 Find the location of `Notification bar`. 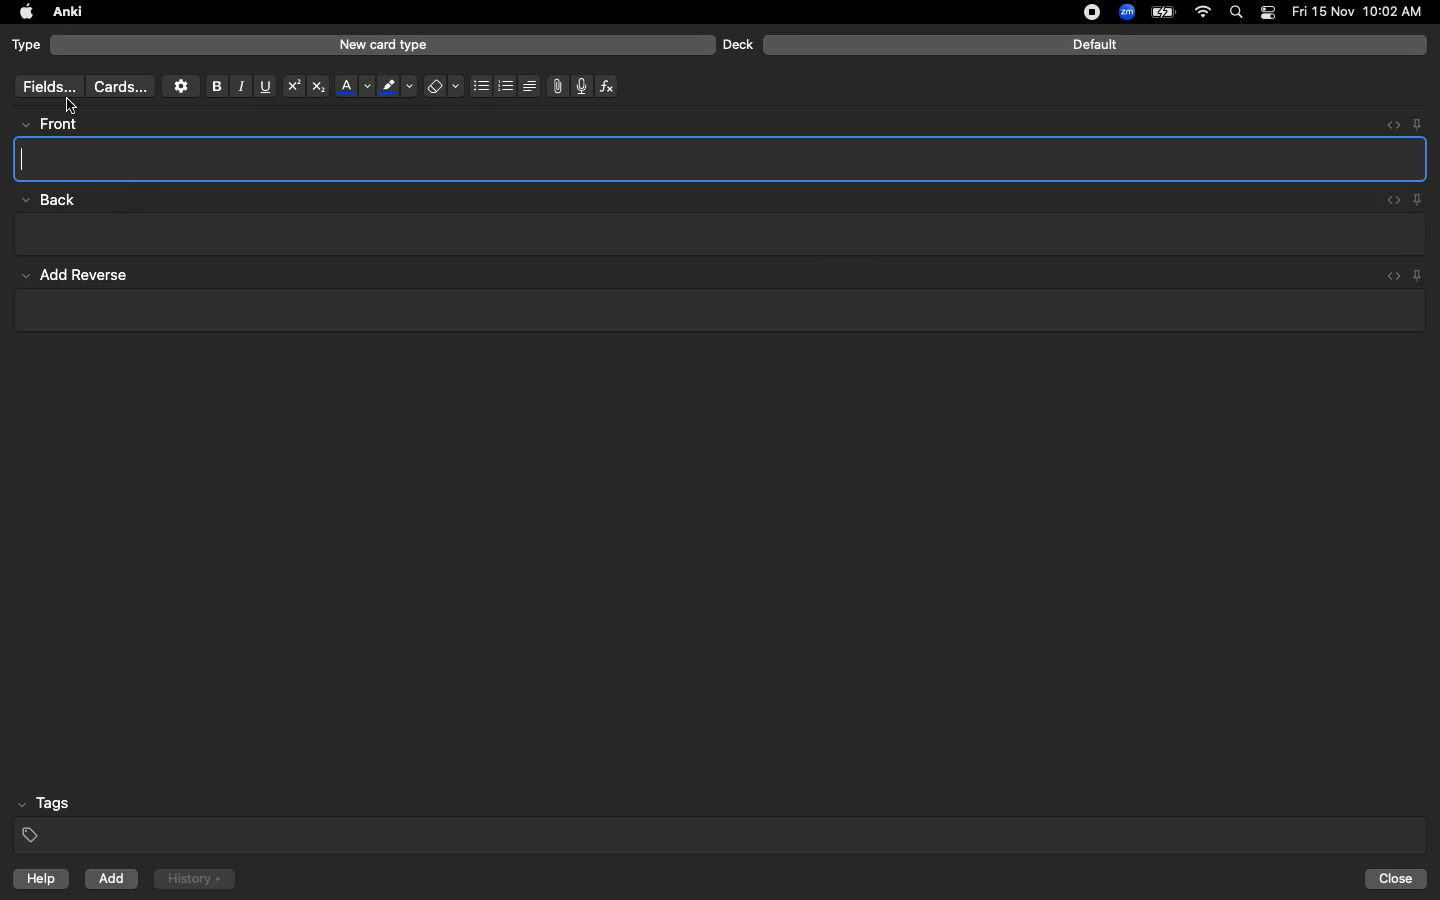

Notification bar is located at coordinates (1268, 13).